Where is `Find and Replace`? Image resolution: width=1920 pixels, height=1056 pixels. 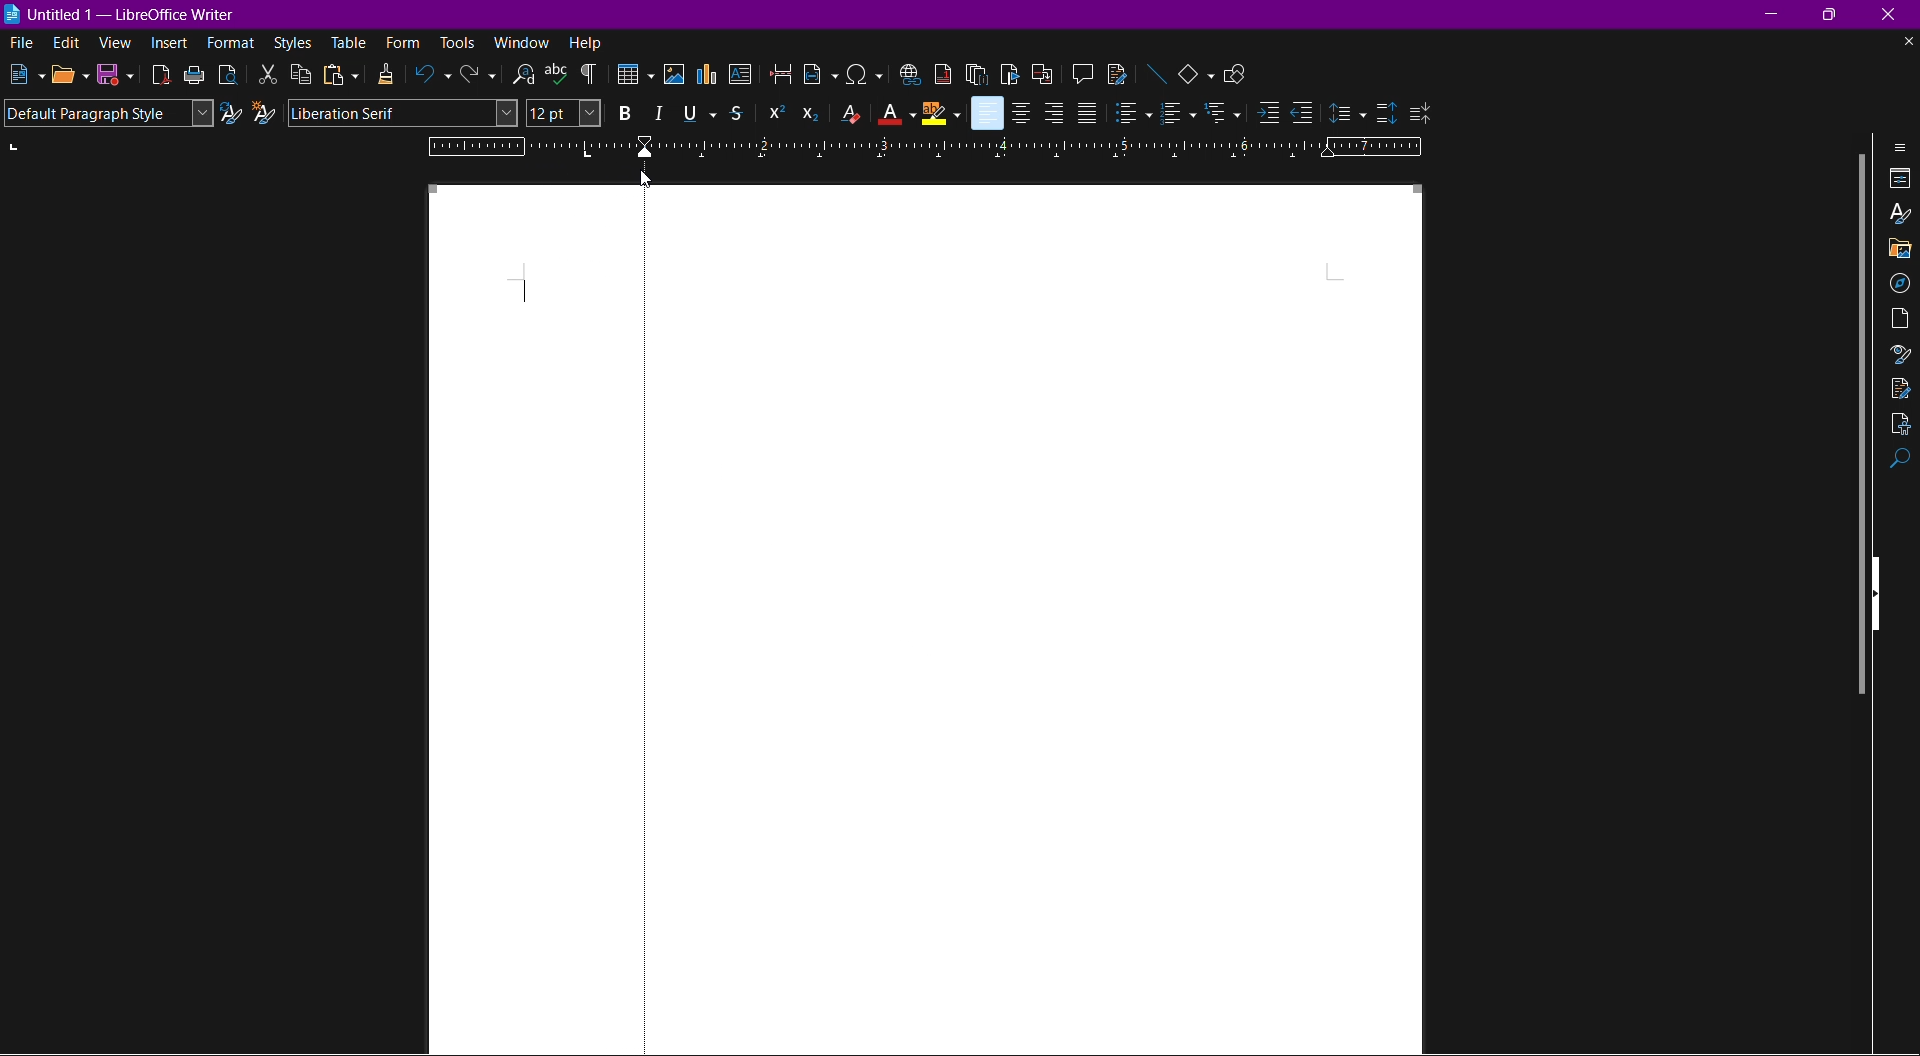 Find and Replace is located at coordinates (520, 74).